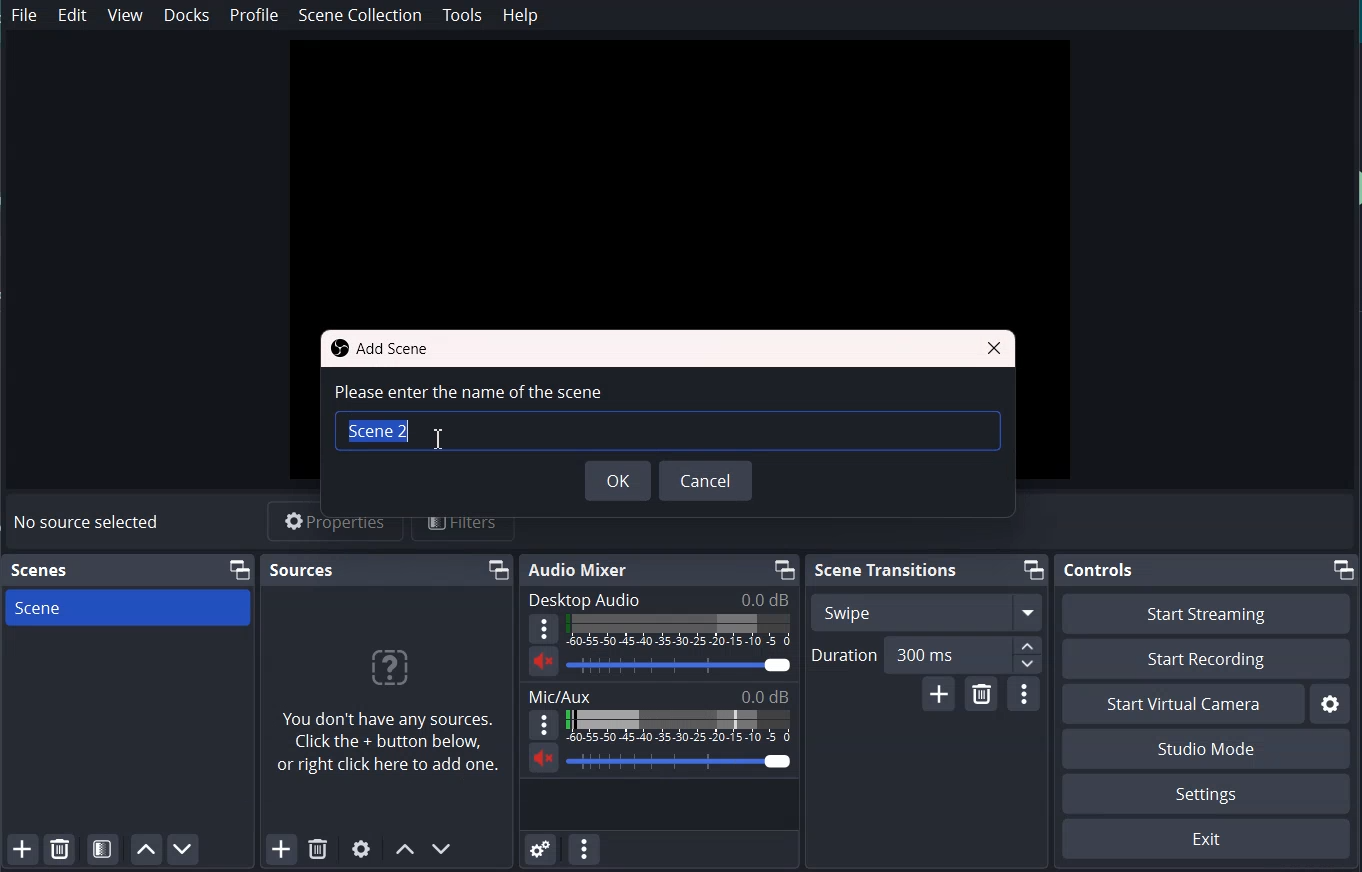 The width and height of the screenshot is (1362, 872). What do you see at coordinates (1207, 659) in the screenshot?
I see `Start Recording` at bounding box center [1207, 659].